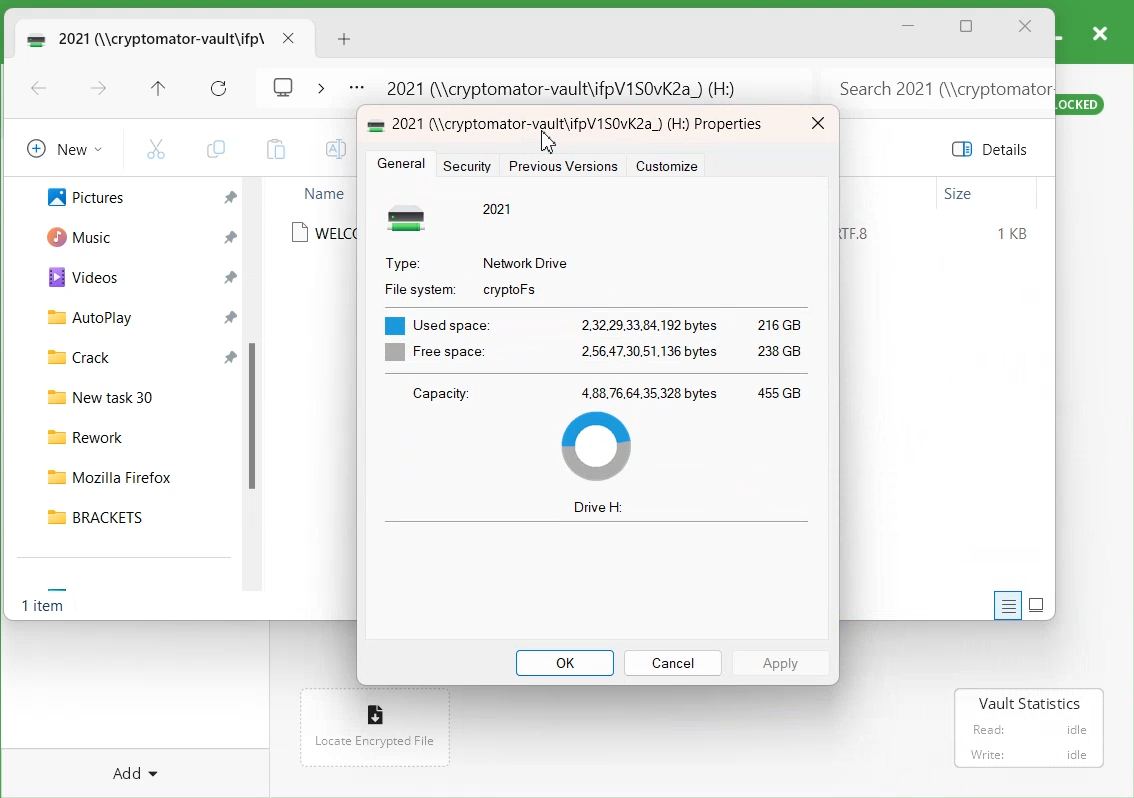 The image size is (1134, 798). Describe the element at coordinates (231, 316) in the screenshot. I see `Pin a file` at that location.